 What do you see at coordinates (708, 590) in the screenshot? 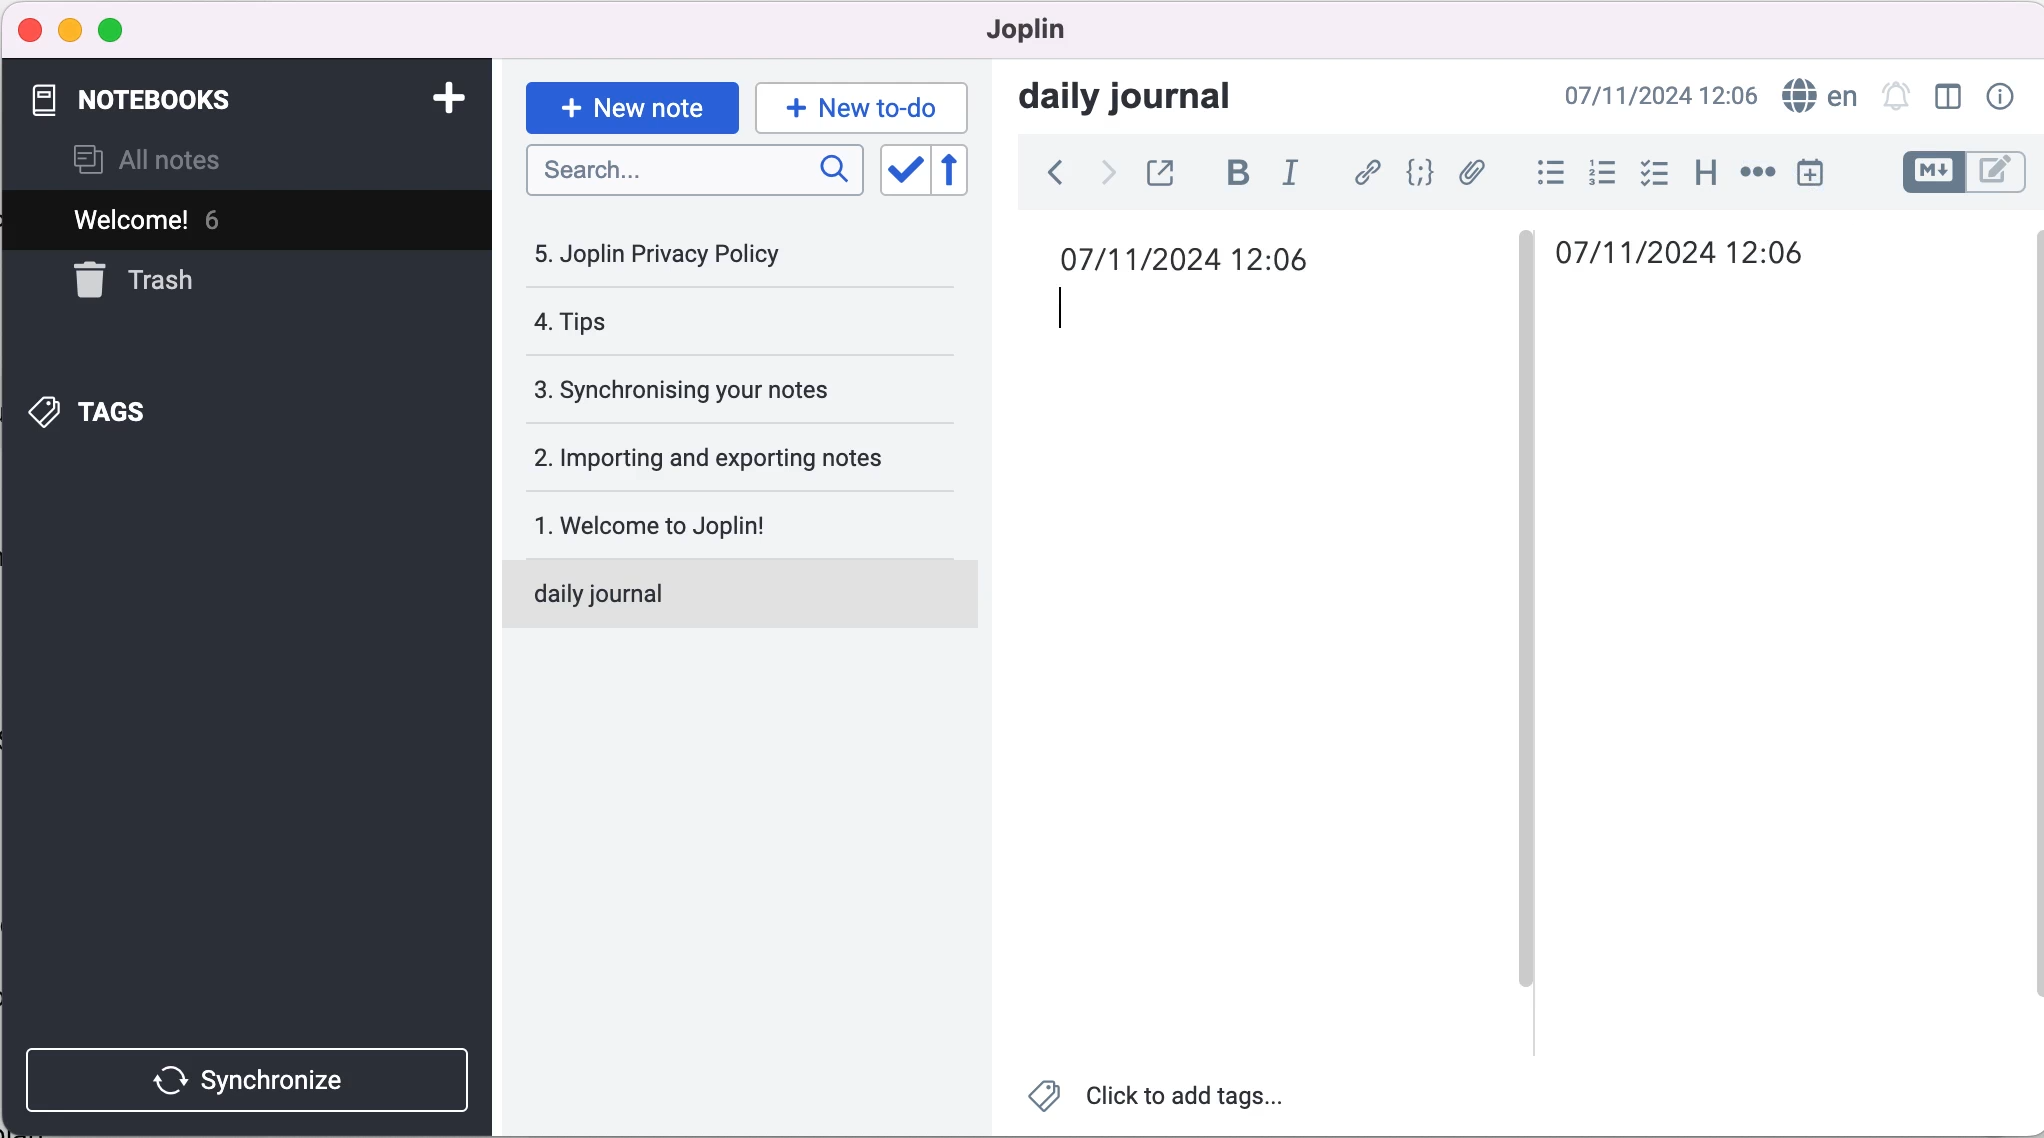
I see `daily journal ` at bounding box center [708, 590].